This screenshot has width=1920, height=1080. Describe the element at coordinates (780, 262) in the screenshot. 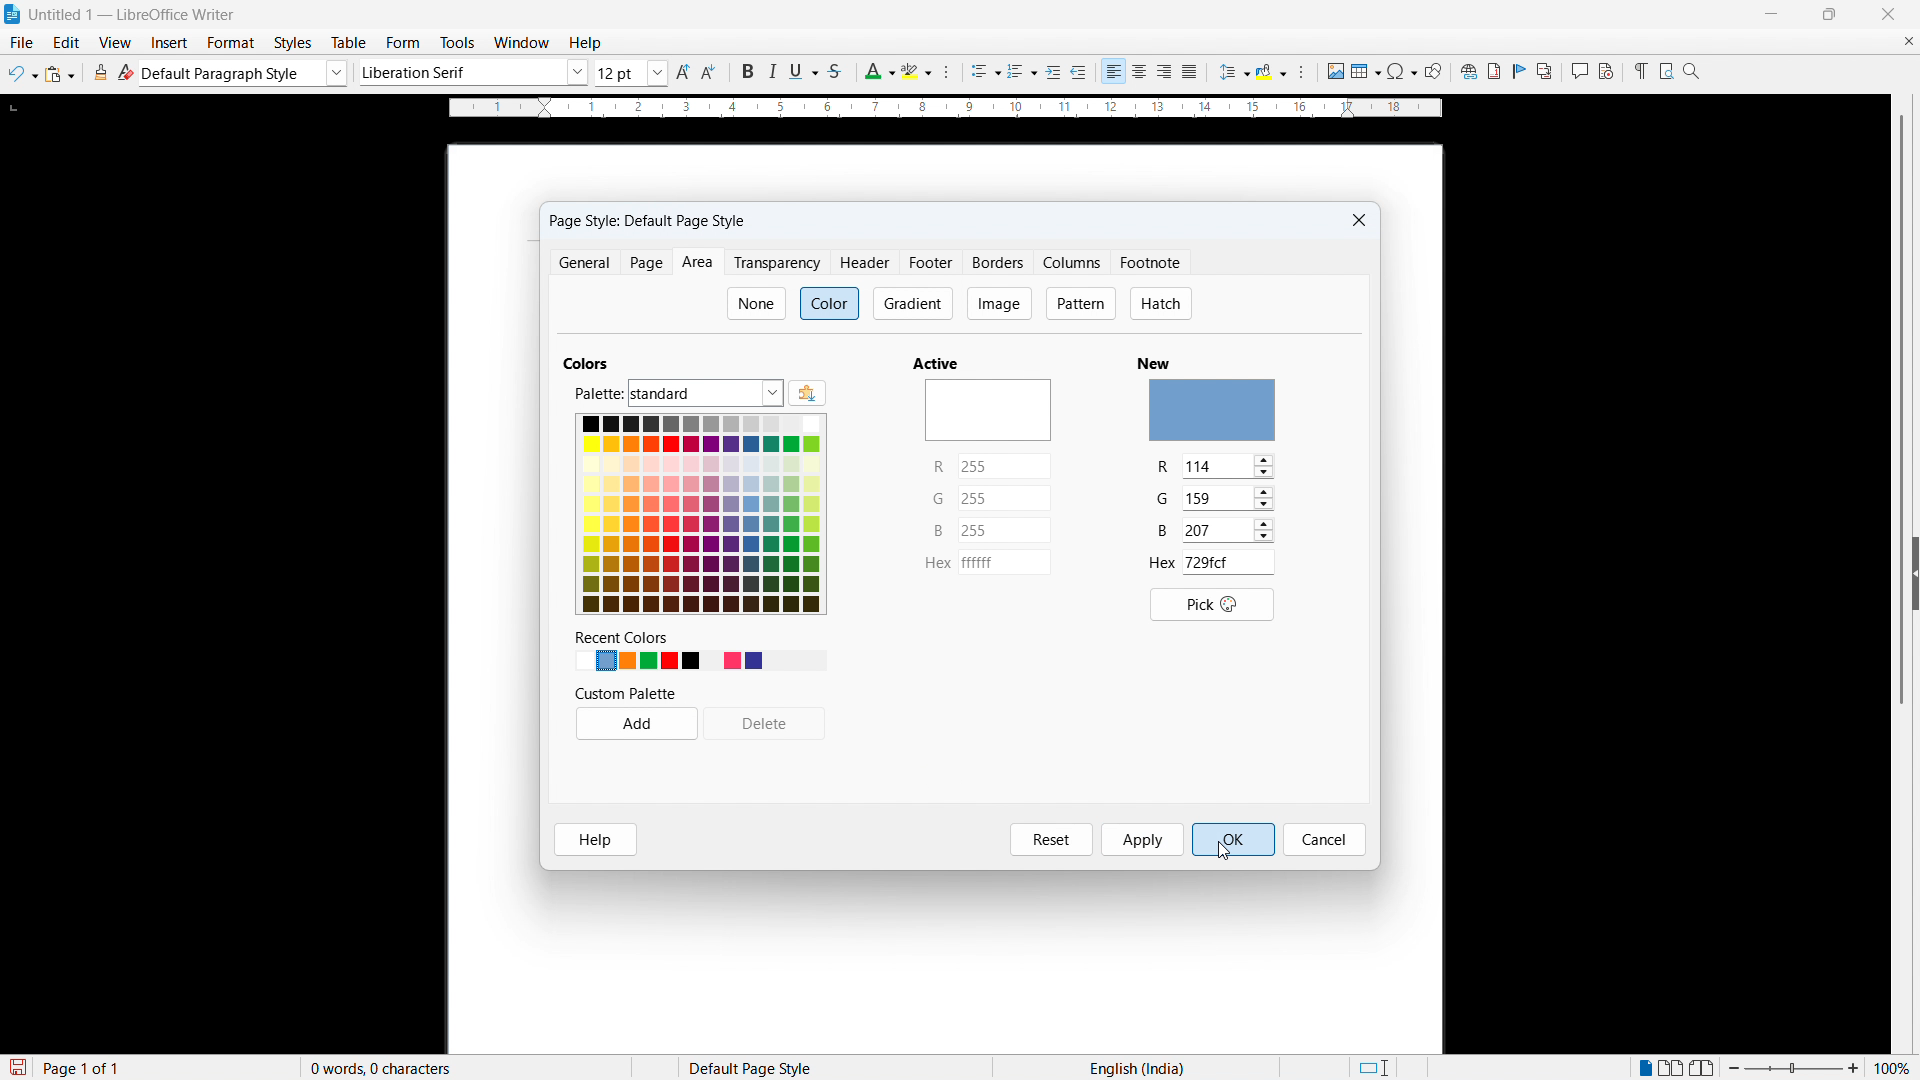

I see `Transparency ` at that location.